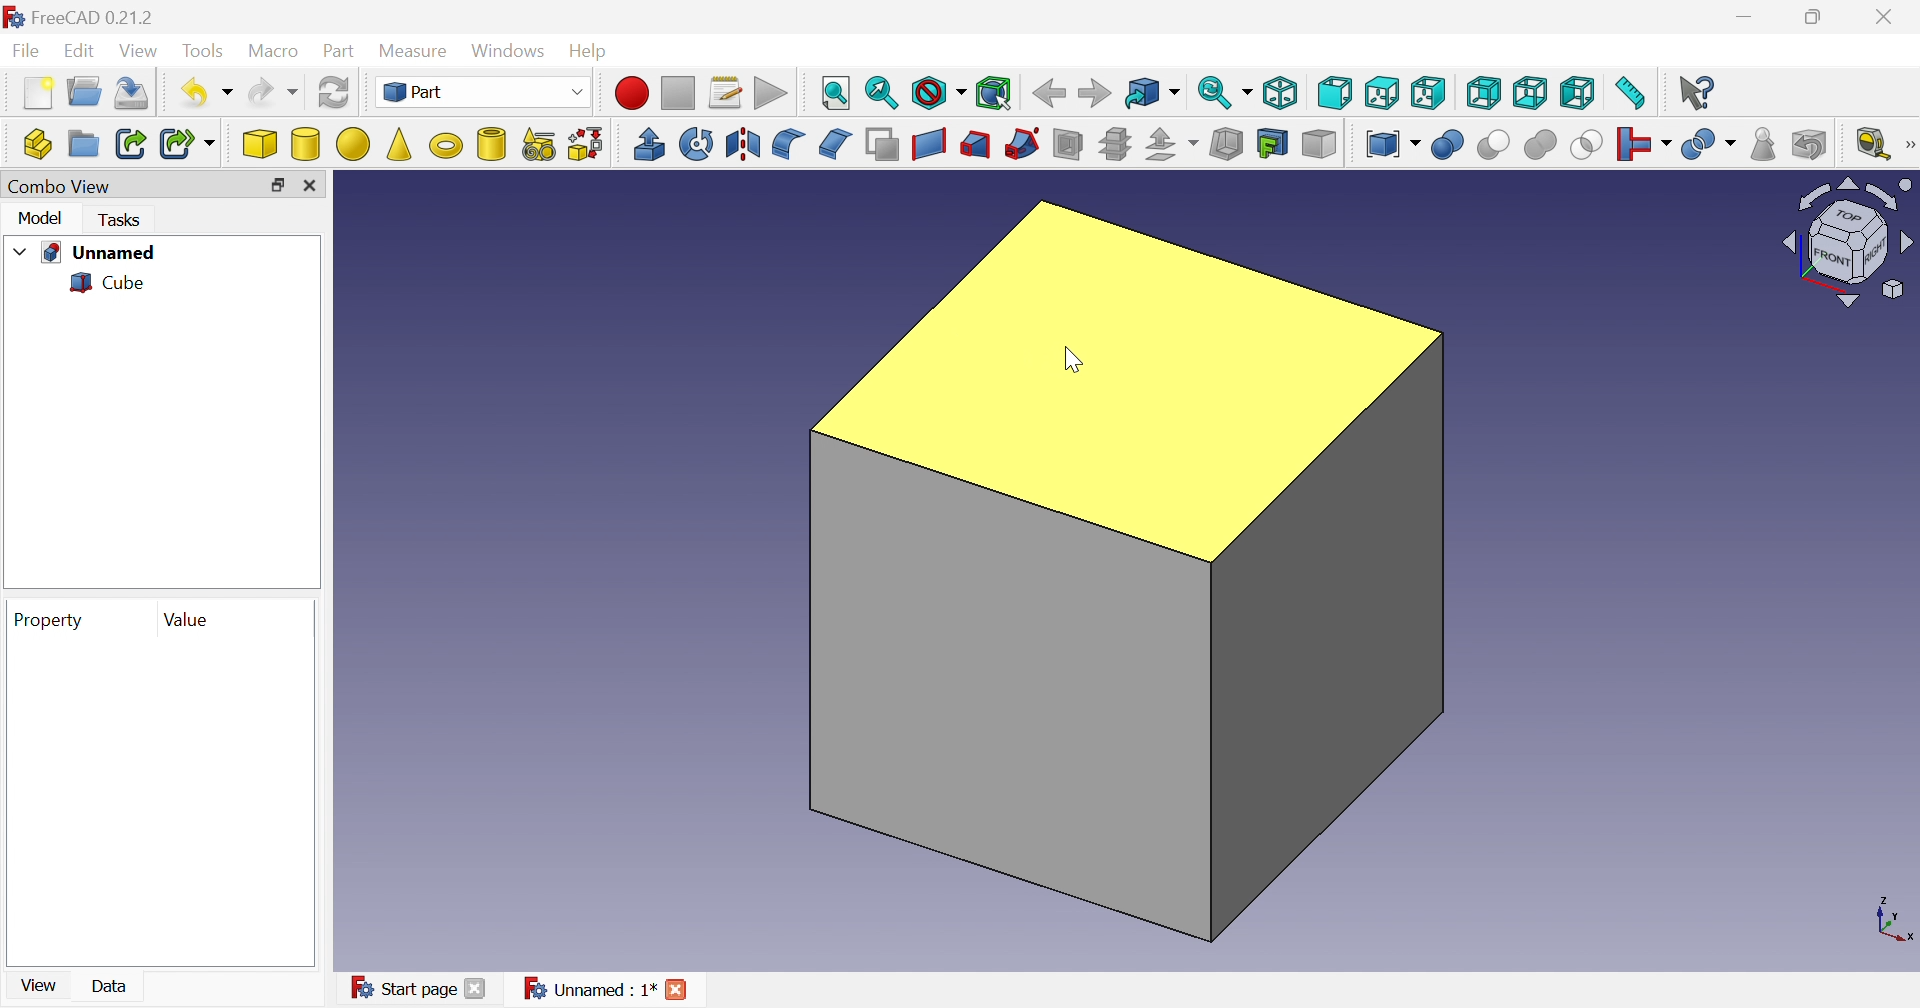 The height and width of the screenshot is (1008, 1920). Describe the element at coordinates (1050, 94) in the screenshot. I see `Back` at that location.